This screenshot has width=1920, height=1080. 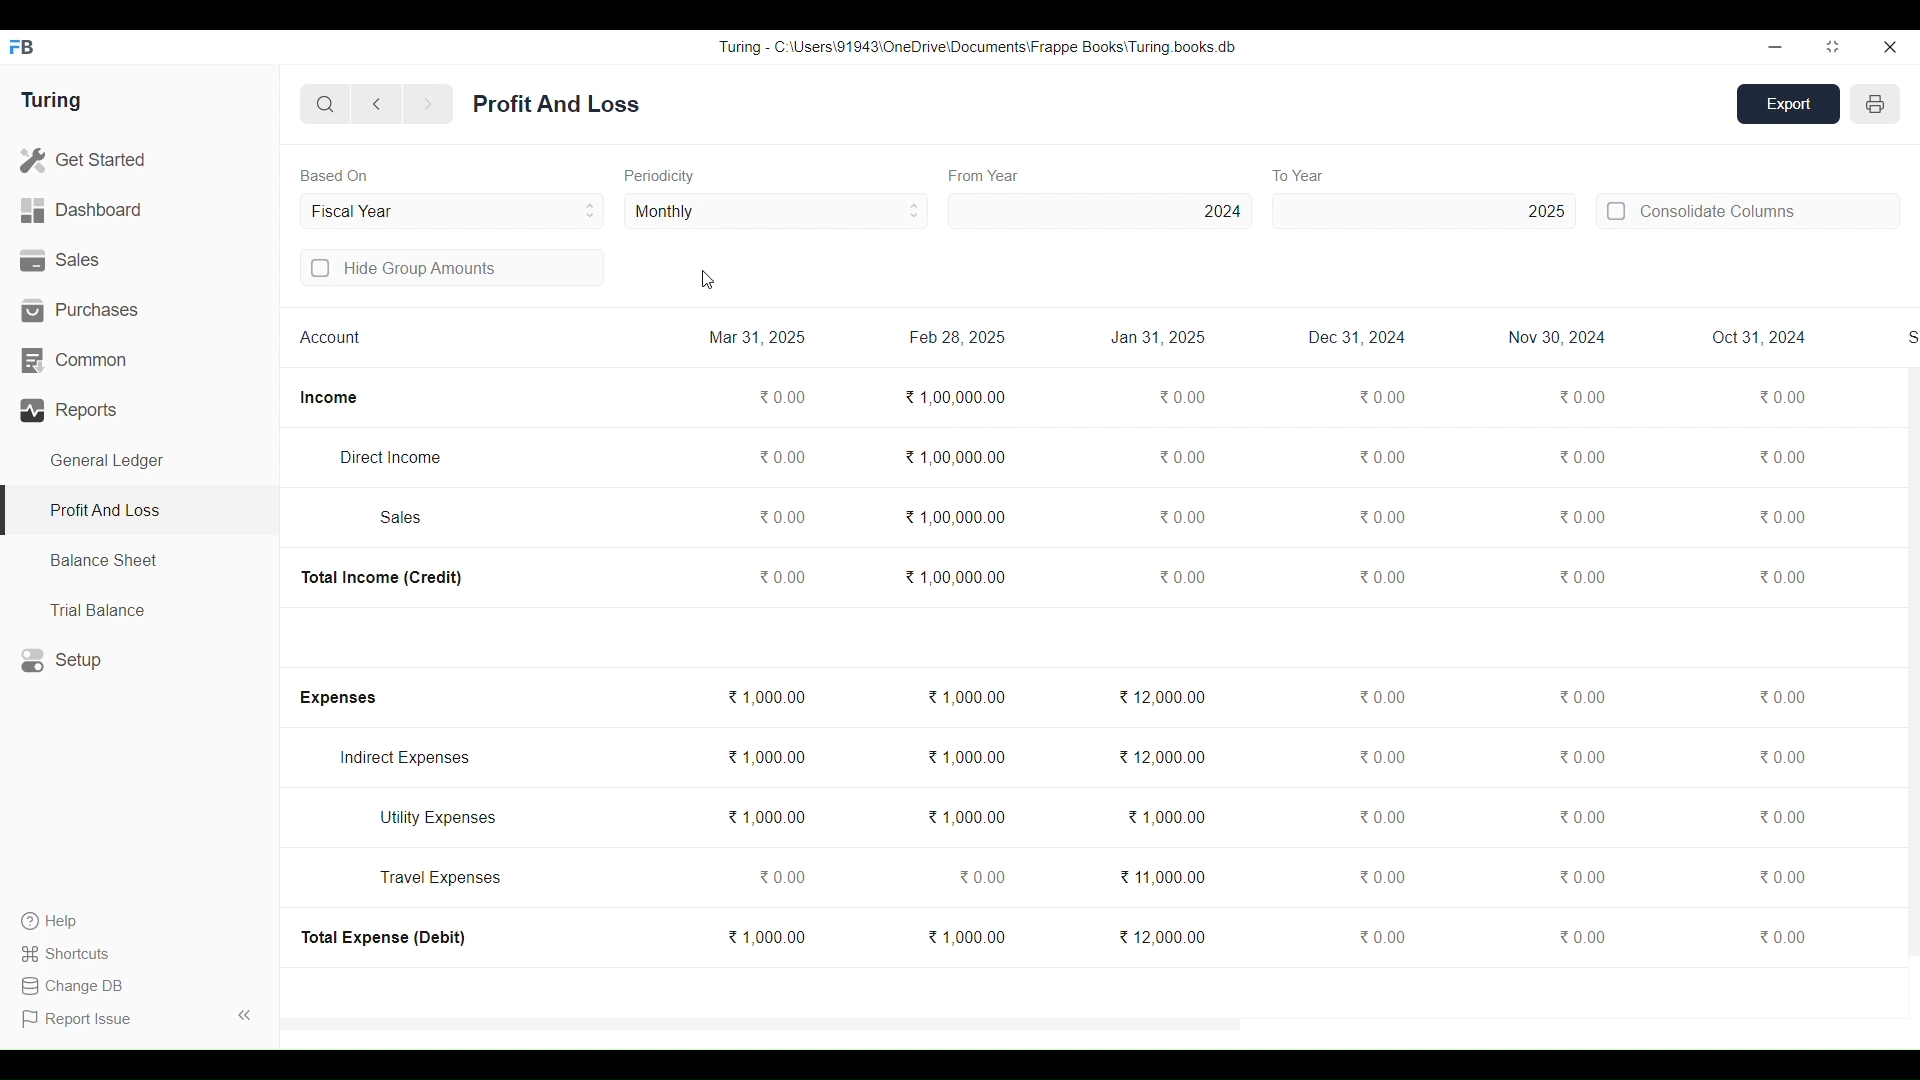 I want to click on 0.00, so click(x=1781, y=697).